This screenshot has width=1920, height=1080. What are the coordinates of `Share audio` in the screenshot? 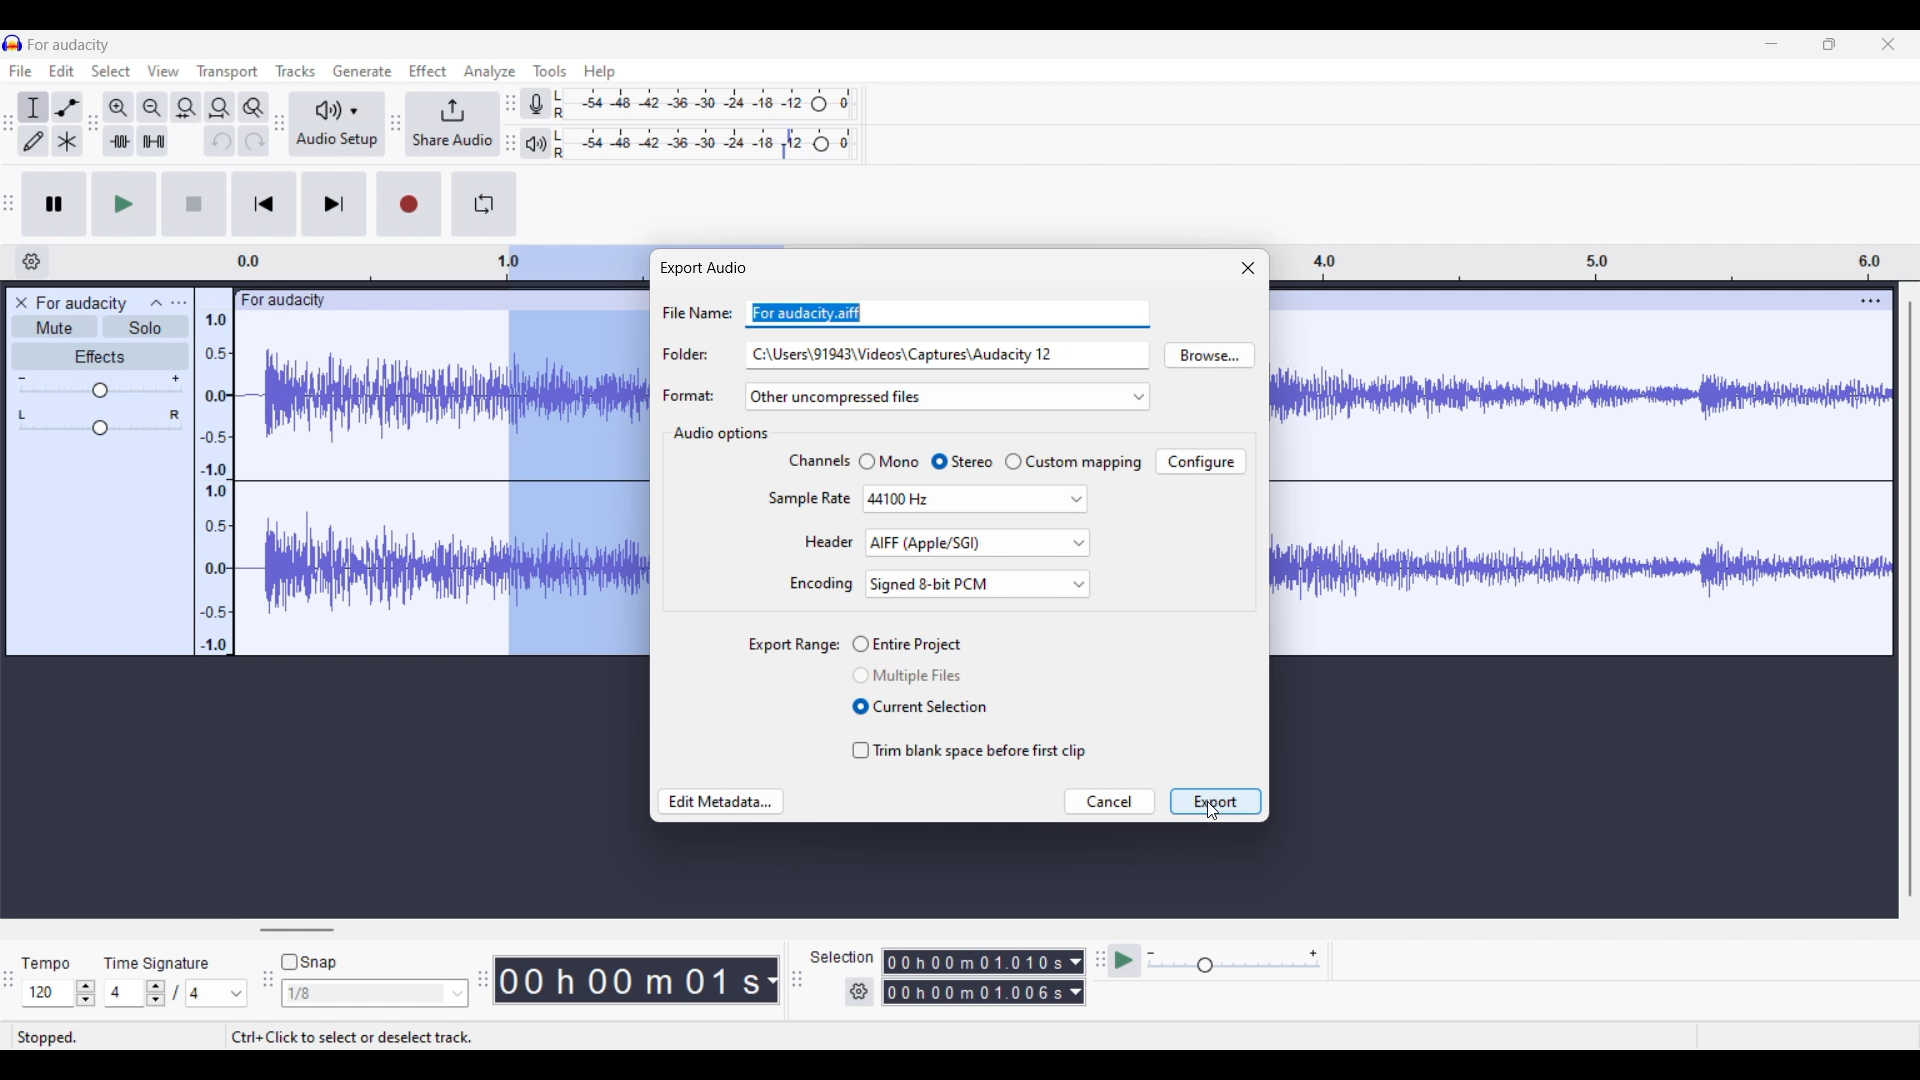 It's located at (451, 124).